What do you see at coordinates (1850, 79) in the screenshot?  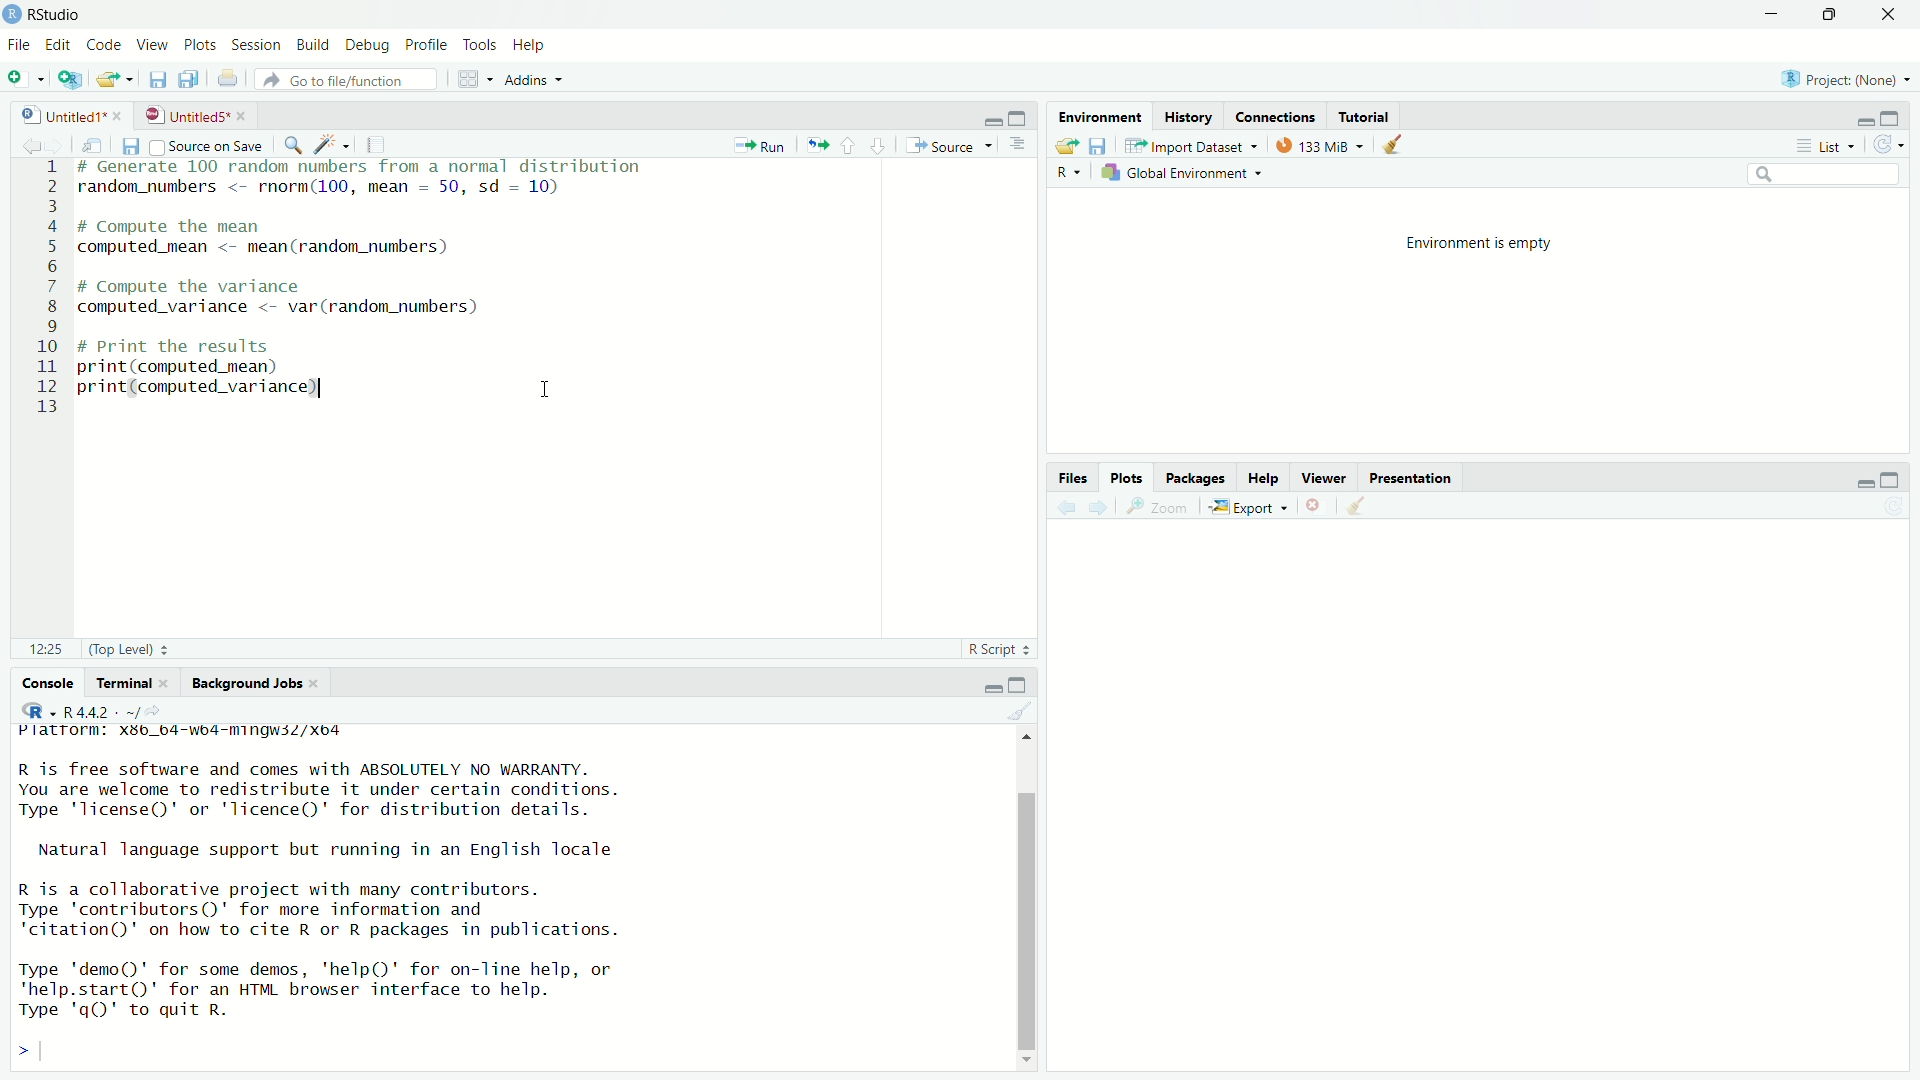 I see `project: (none)` at bounding box center [1850, 79].